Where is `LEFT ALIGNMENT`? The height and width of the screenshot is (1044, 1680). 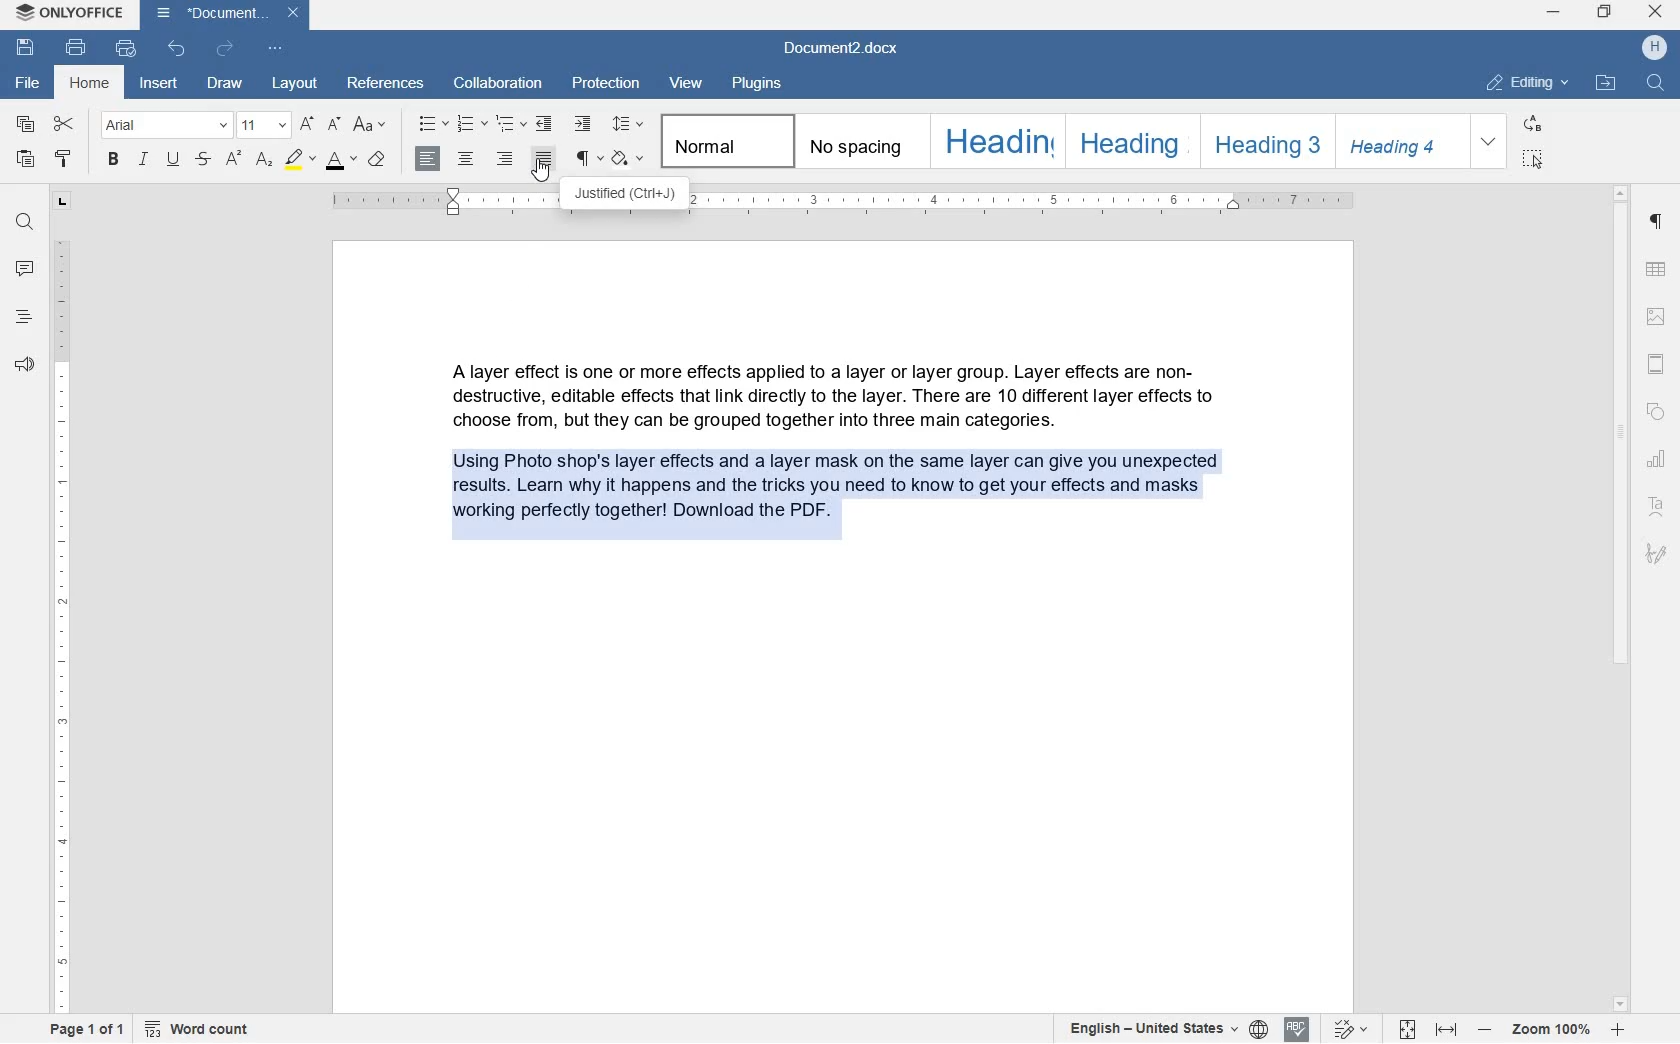
LEFT ALIGNMENT is located at coordinates (428, 160).